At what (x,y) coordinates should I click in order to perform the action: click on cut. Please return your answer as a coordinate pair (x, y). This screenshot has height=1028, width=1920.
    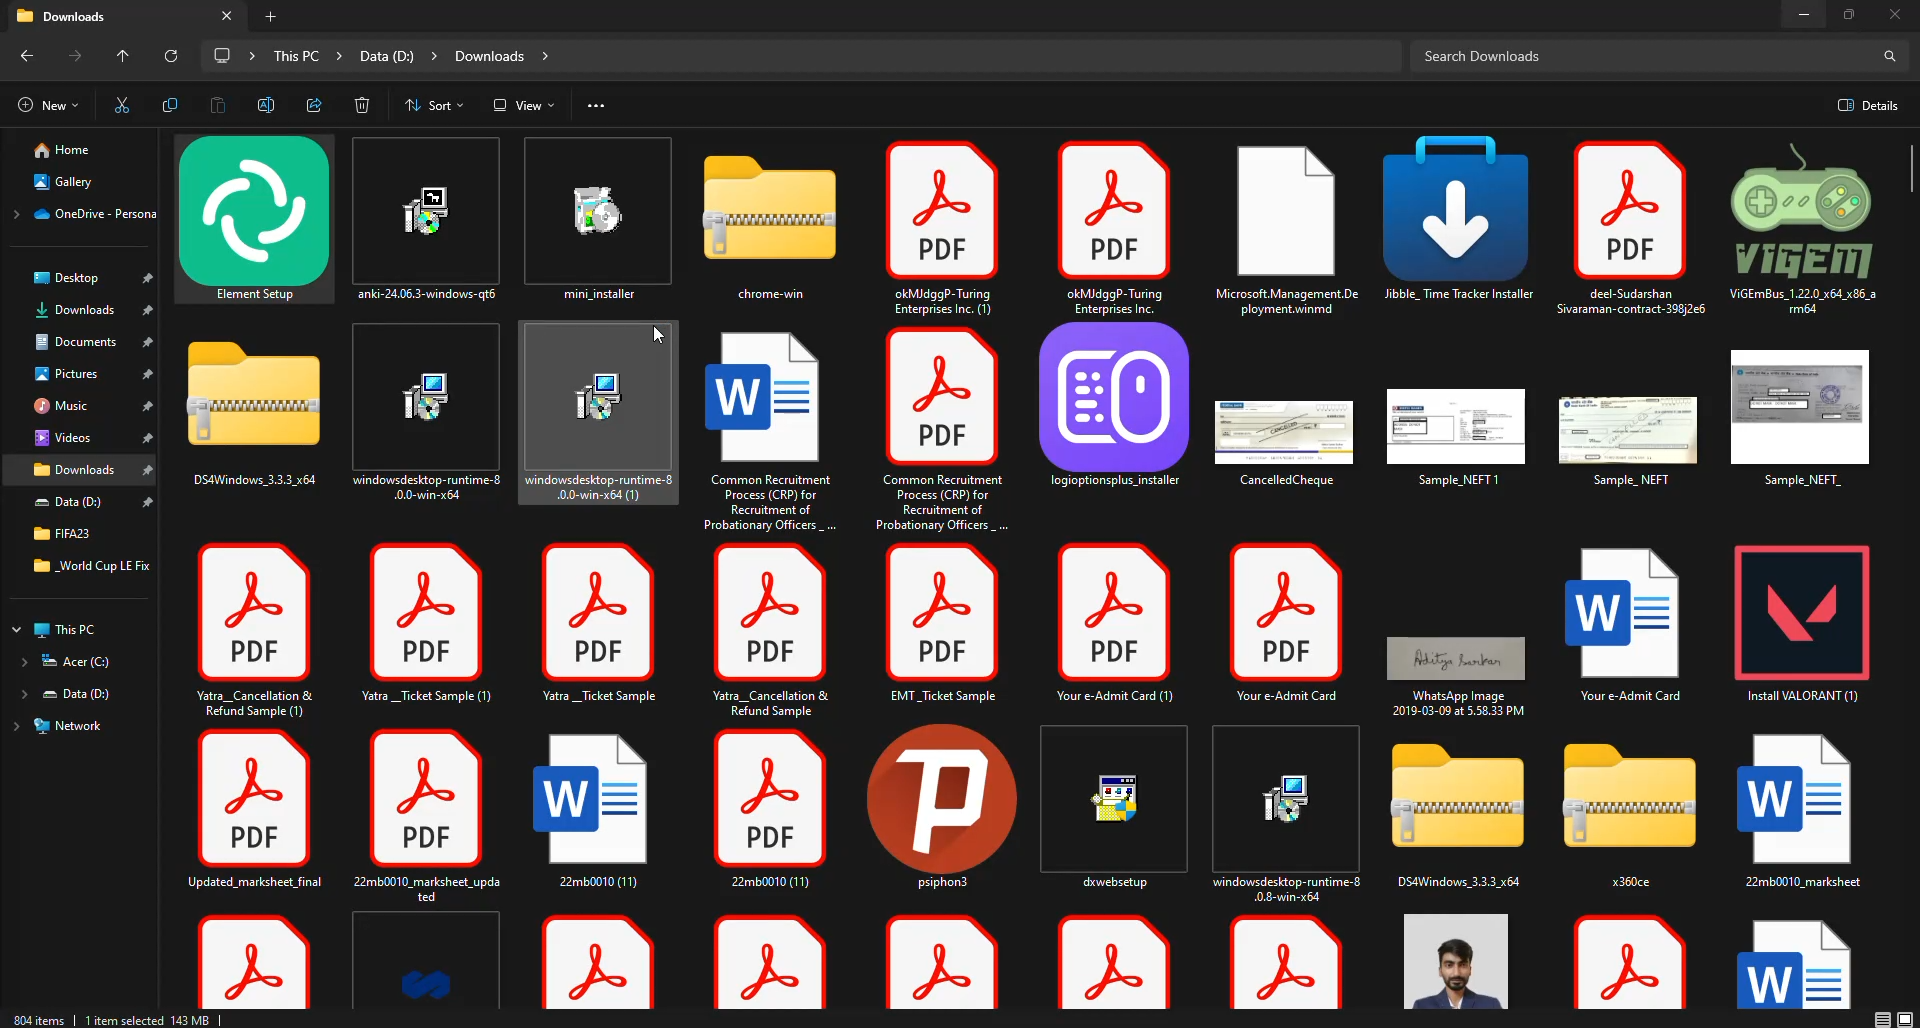
    Looking at the image, I should click on (123, 108).